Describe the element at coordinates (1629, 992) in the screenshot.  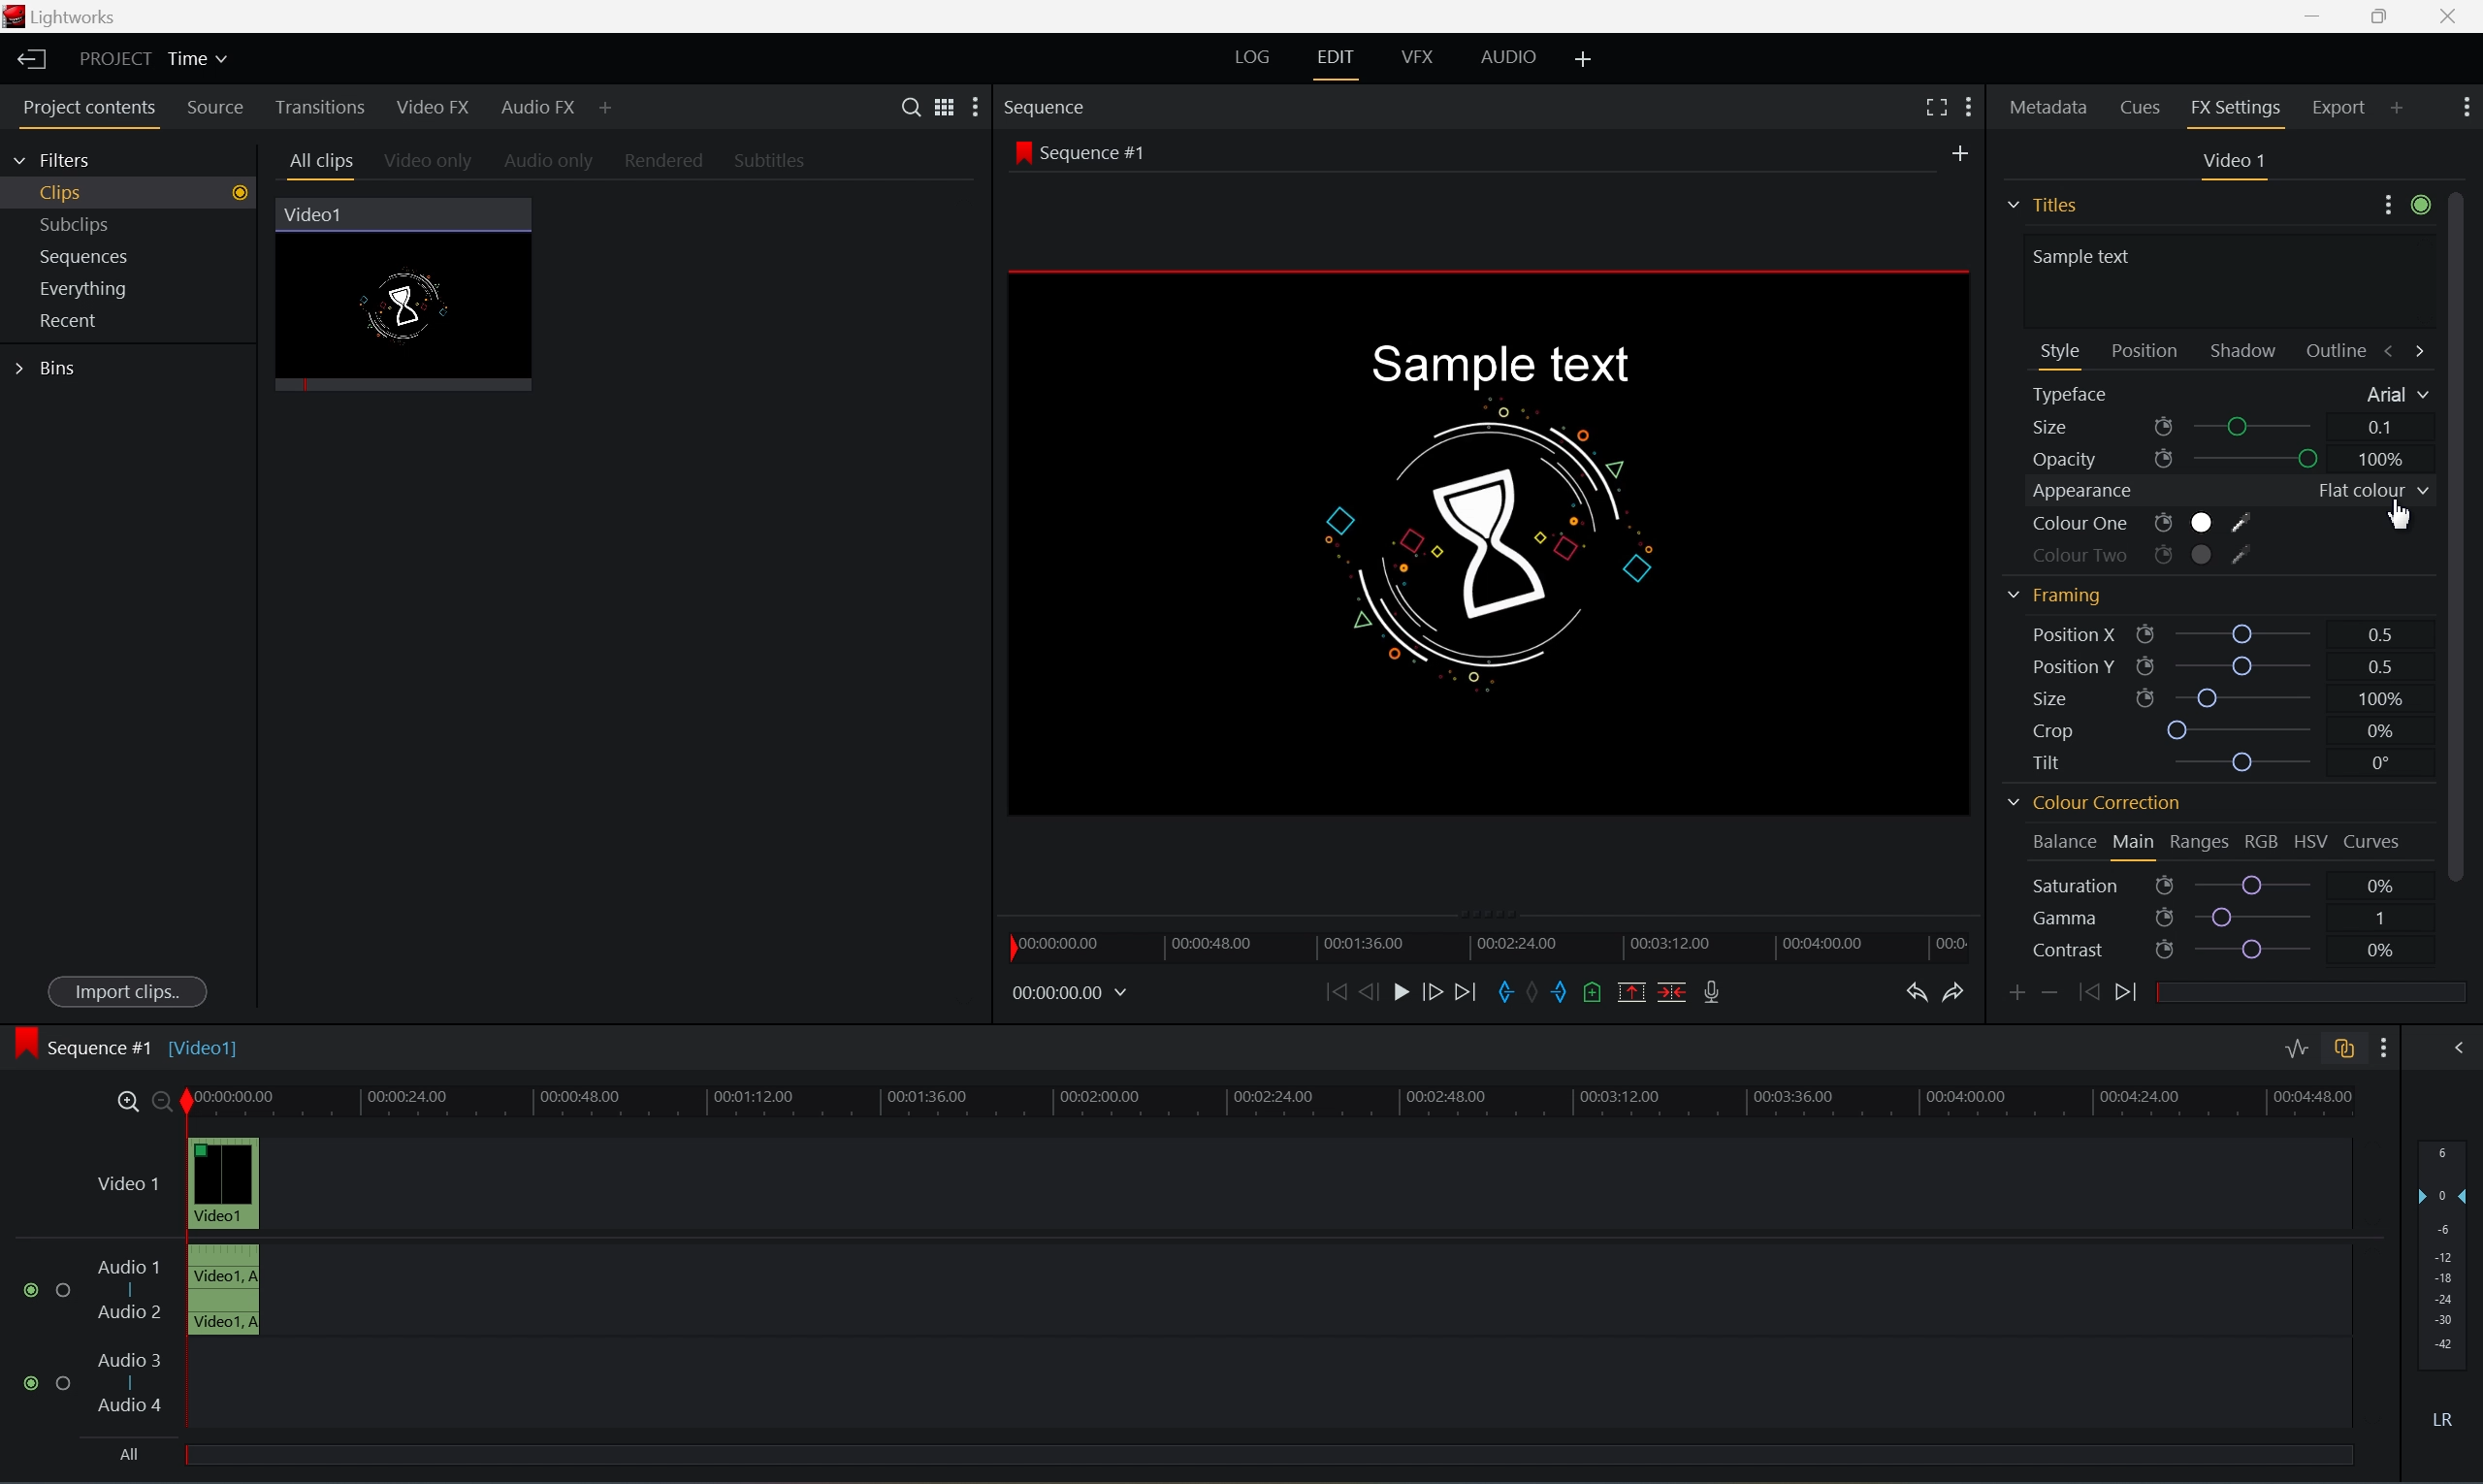
I see `remove the marked section` at that location.